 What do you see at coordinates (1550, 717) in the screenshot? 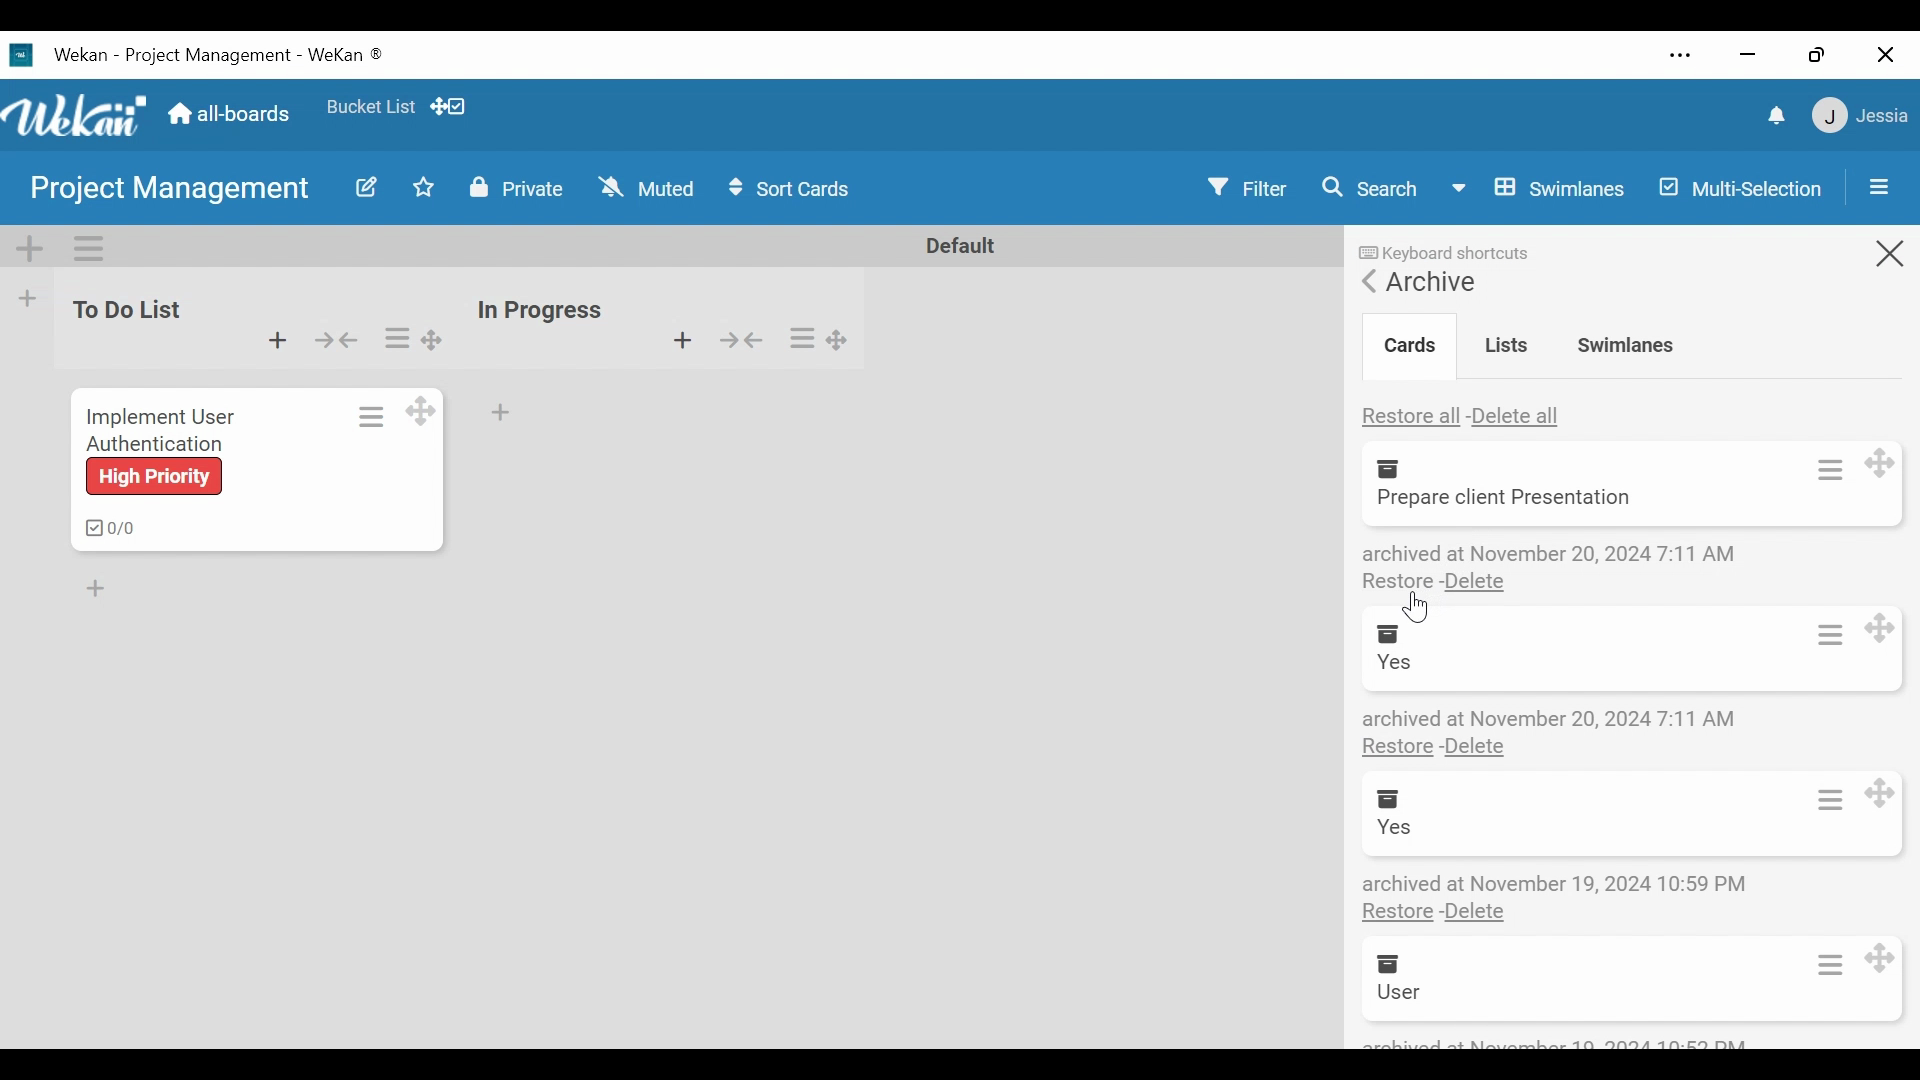
I see `Archive details` at bounding box center [1550, 717].